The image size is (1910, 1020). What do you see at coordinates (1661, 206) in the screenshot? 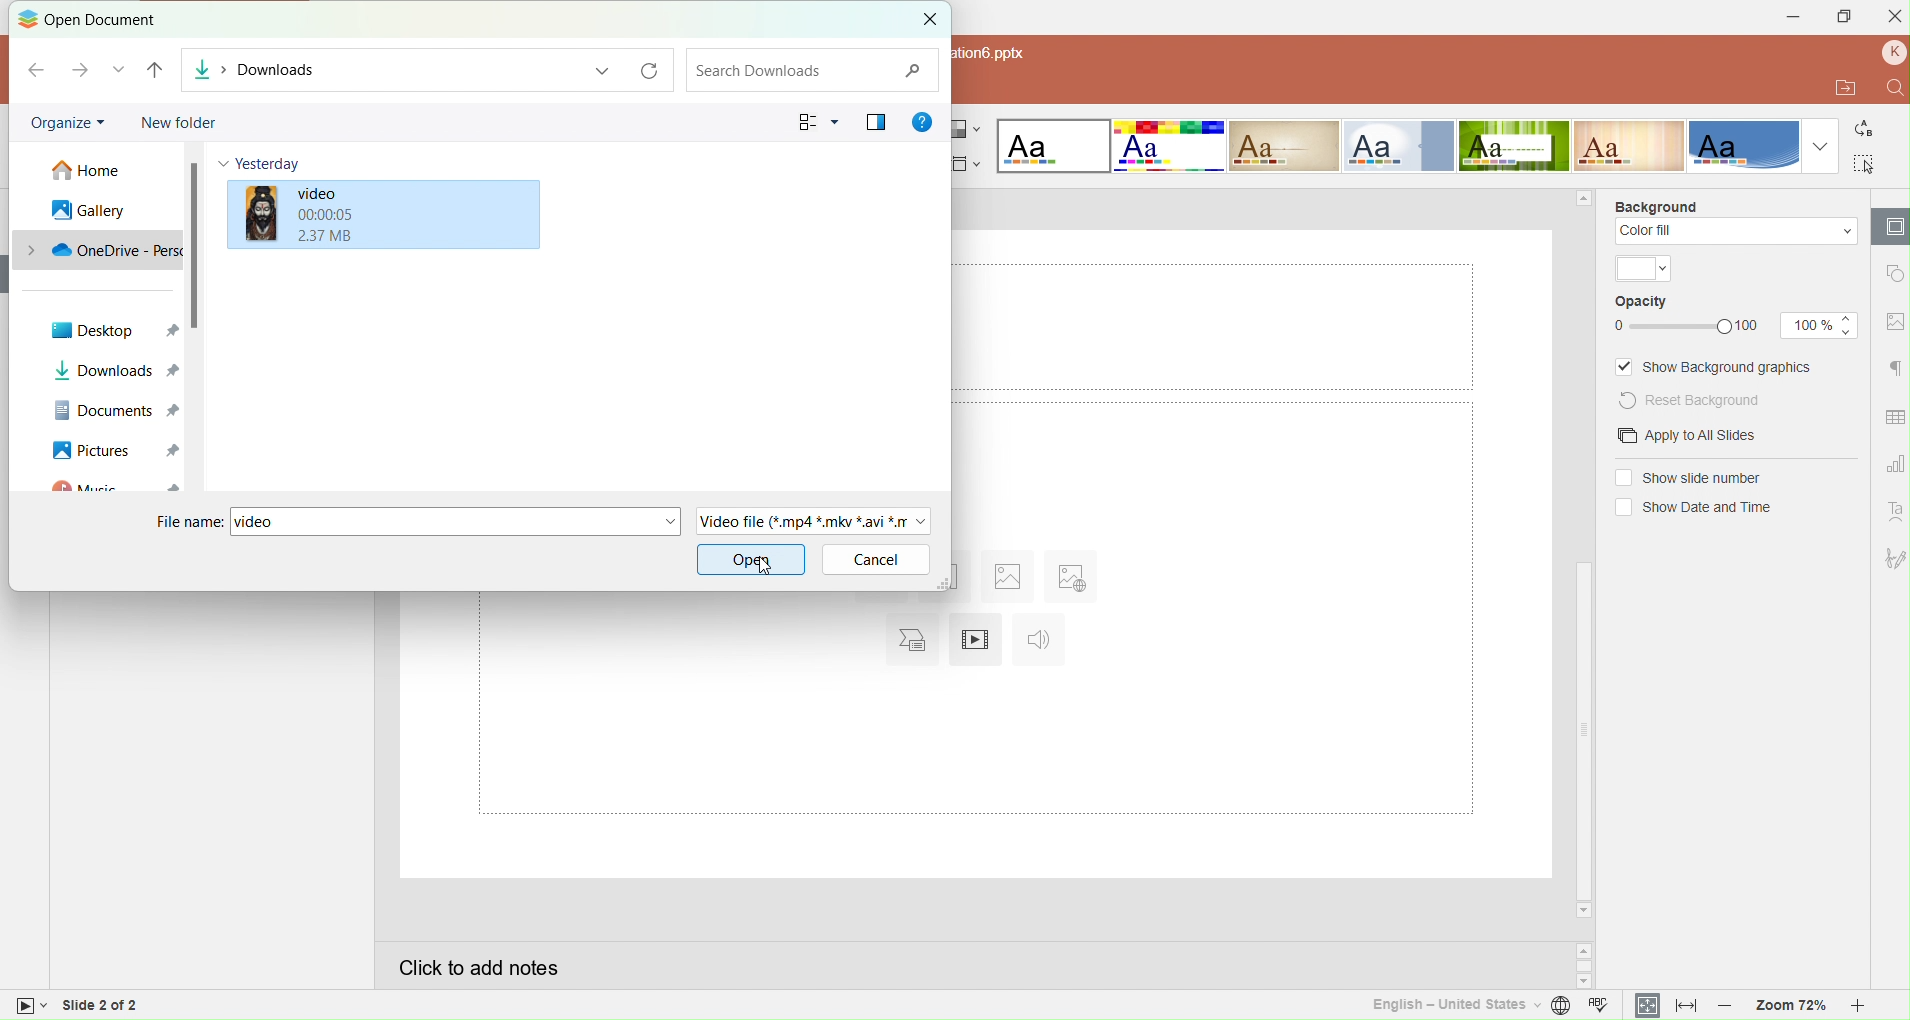
I see `Background` at bounding box center [1661, 206].